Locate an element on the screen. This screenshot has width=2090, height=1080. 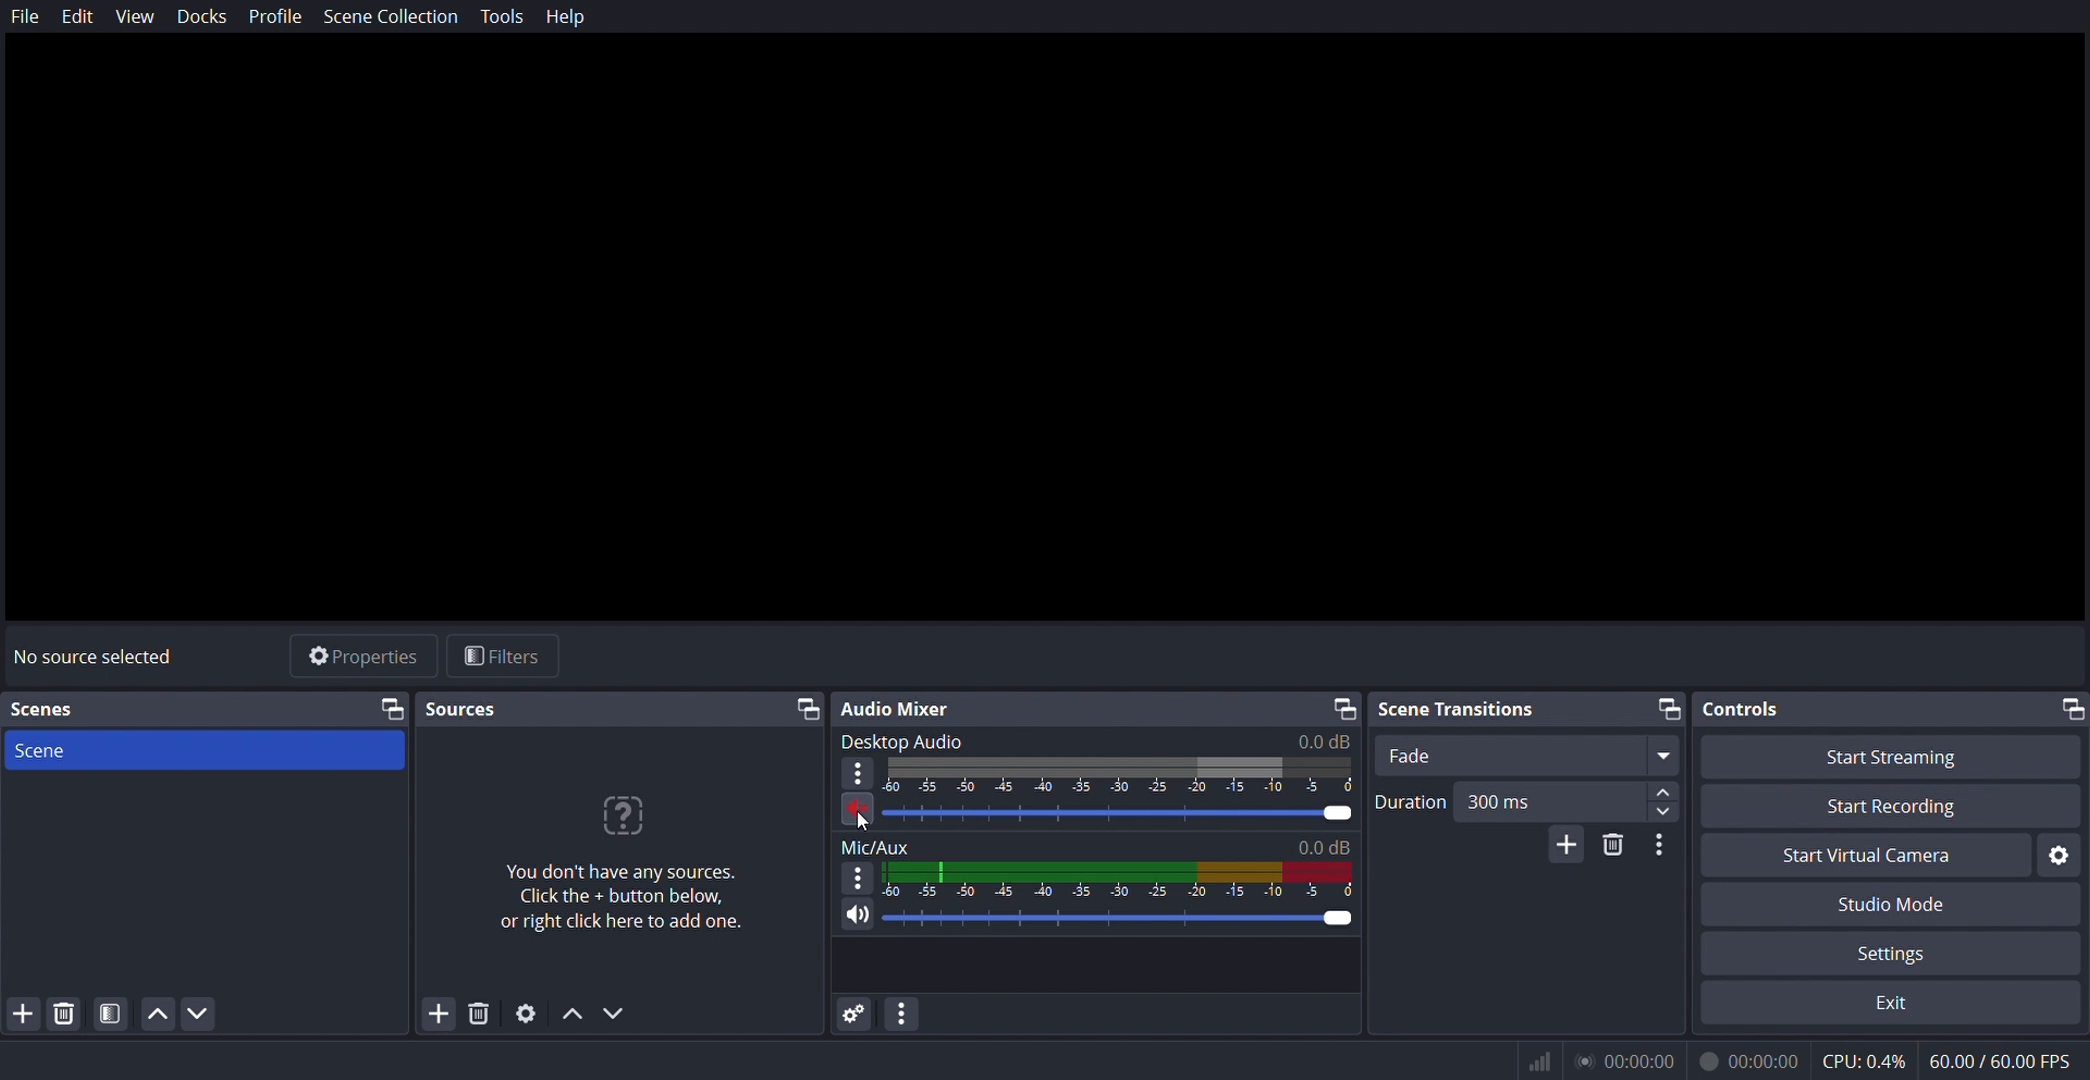
add scene is located at coordinates (25, 1012).